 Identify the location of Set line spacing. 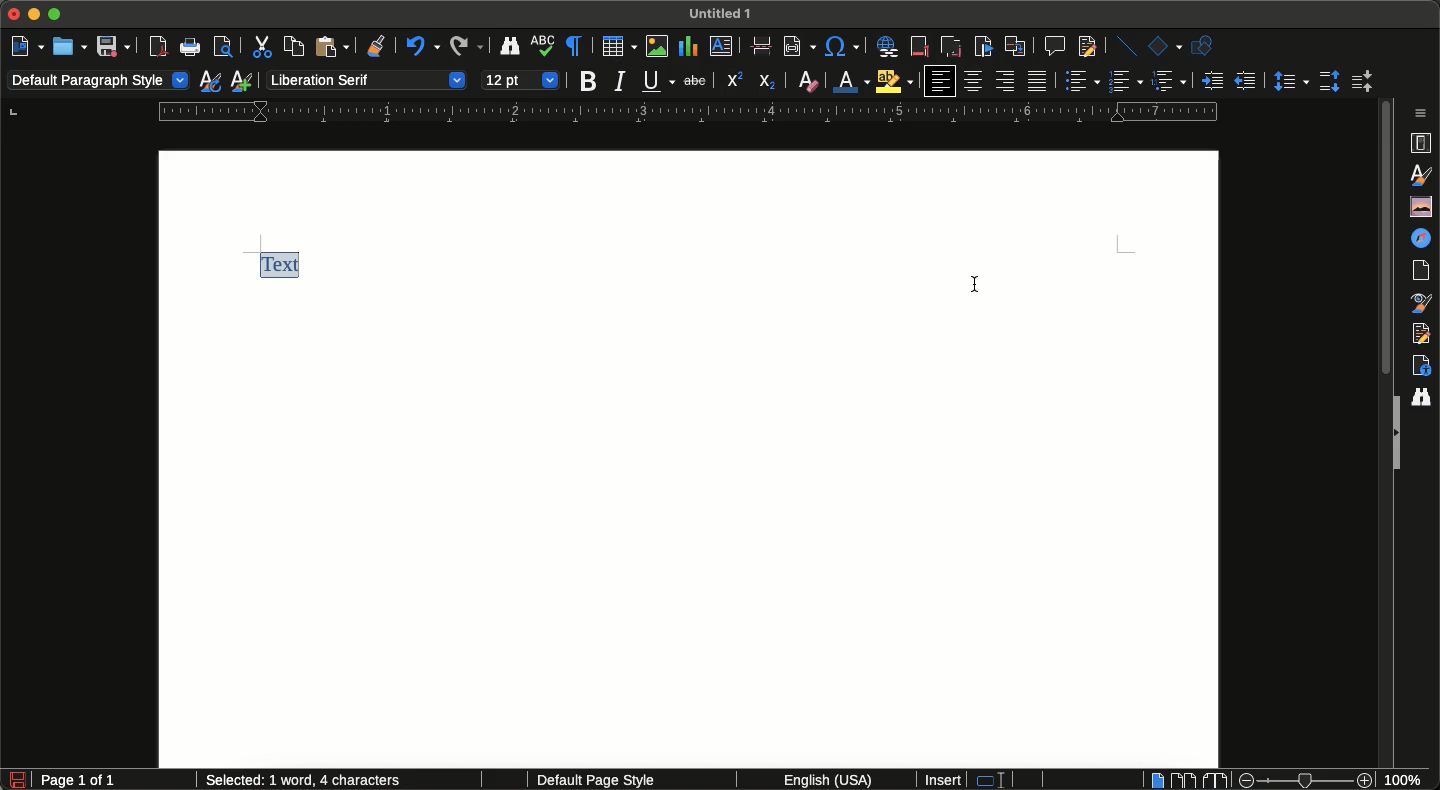
(1289, 80).